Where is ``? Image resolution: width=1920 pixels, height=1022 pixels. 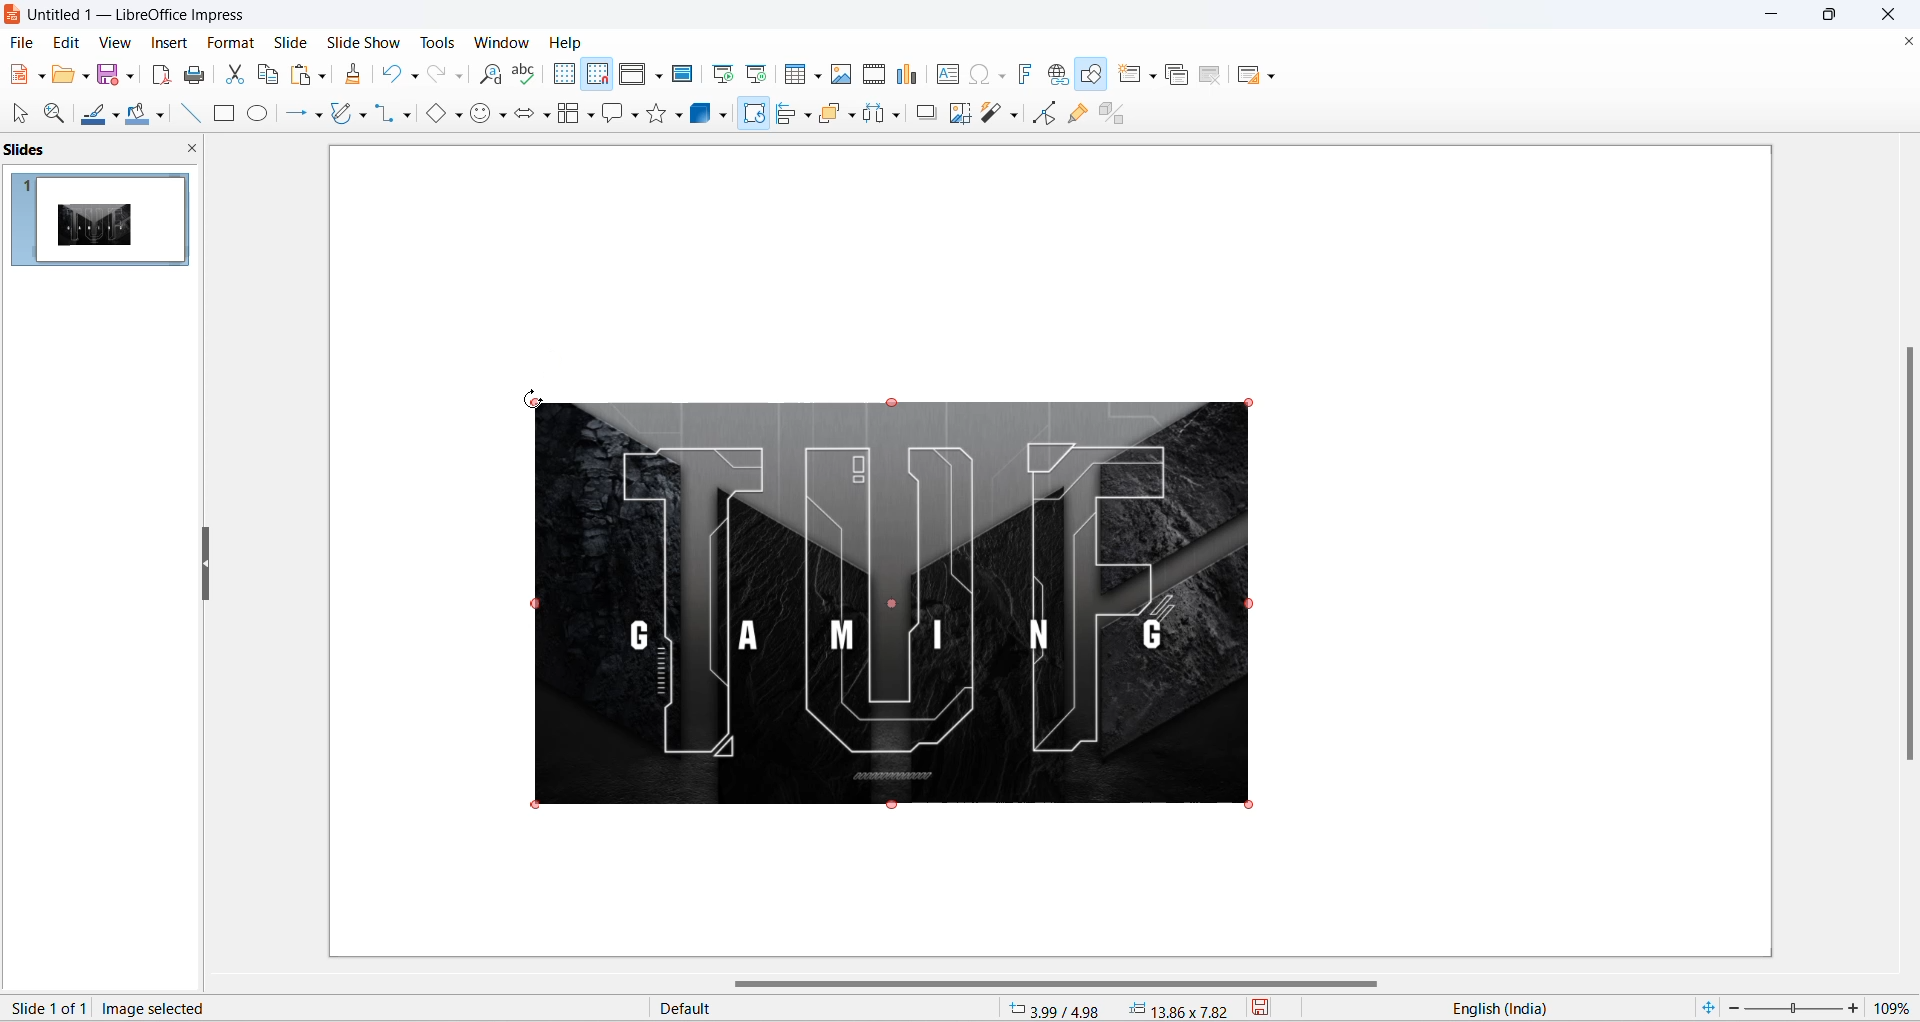
 is located at coordinates (25, 43).